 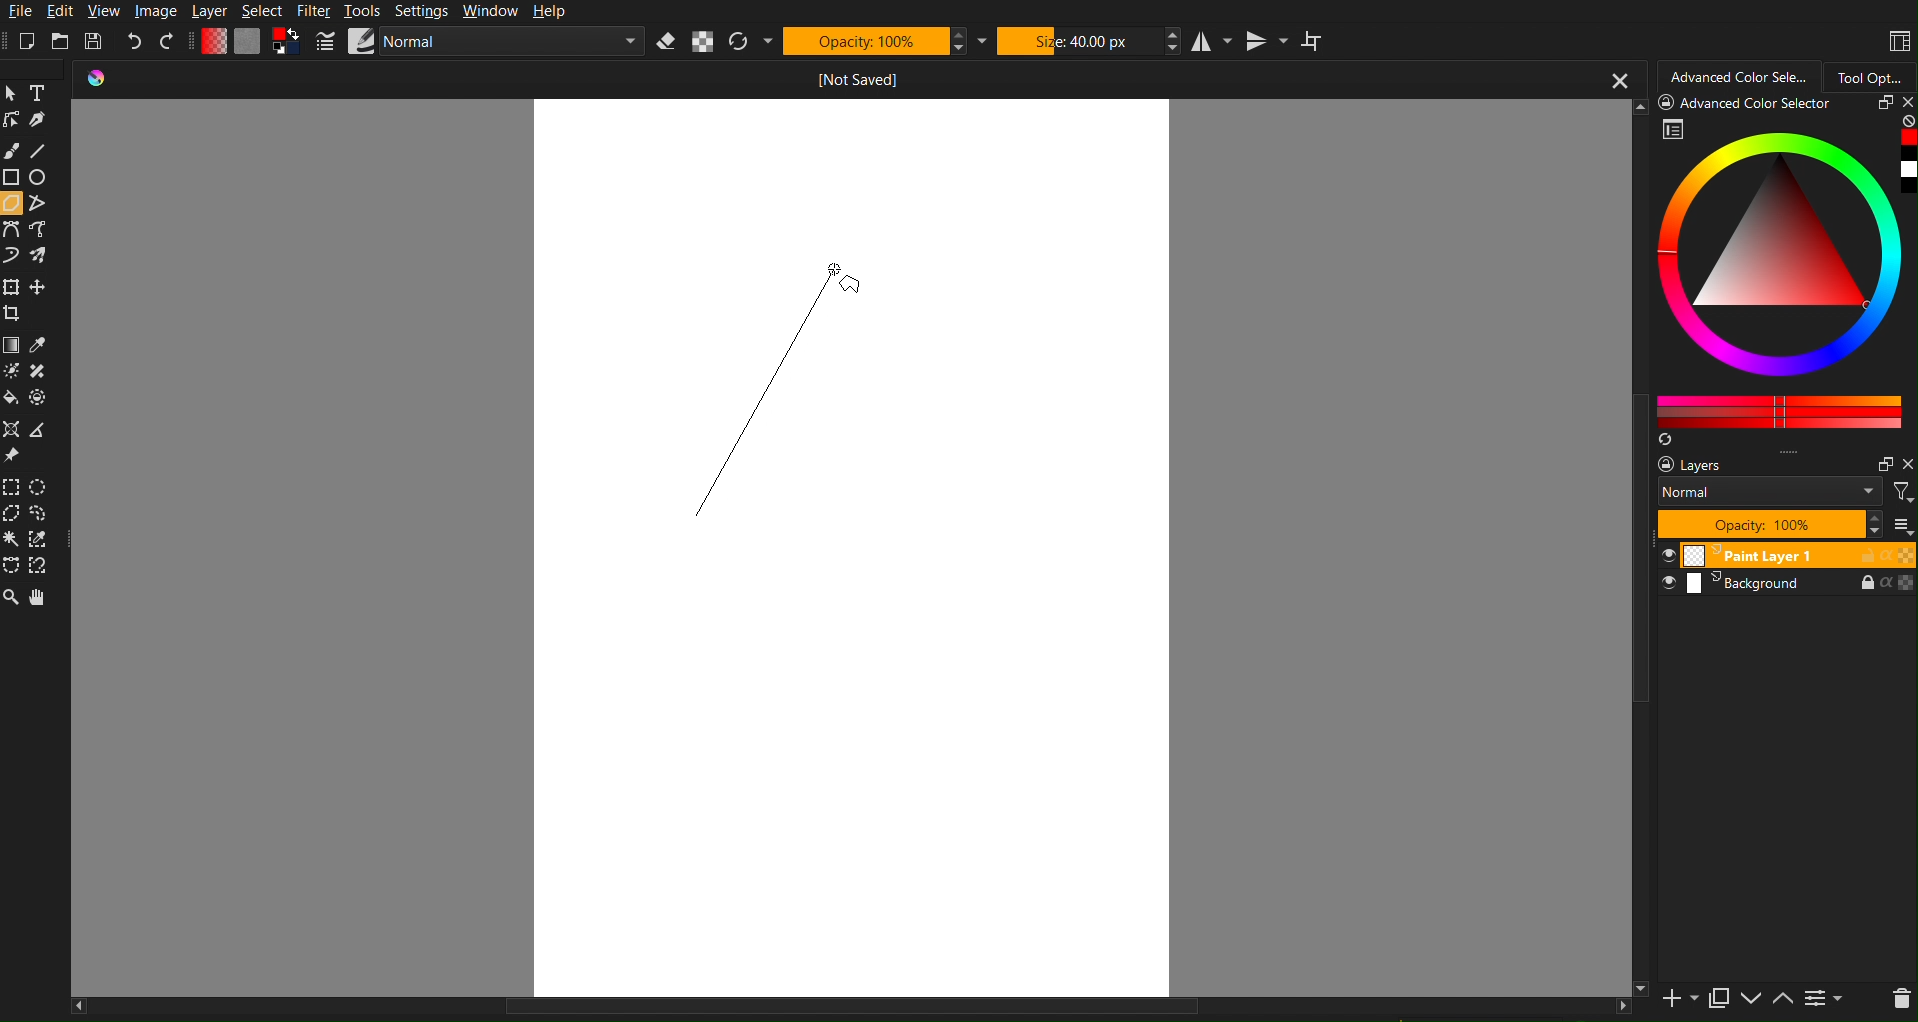 I want to click on Layer, so click(x=209, y=13).